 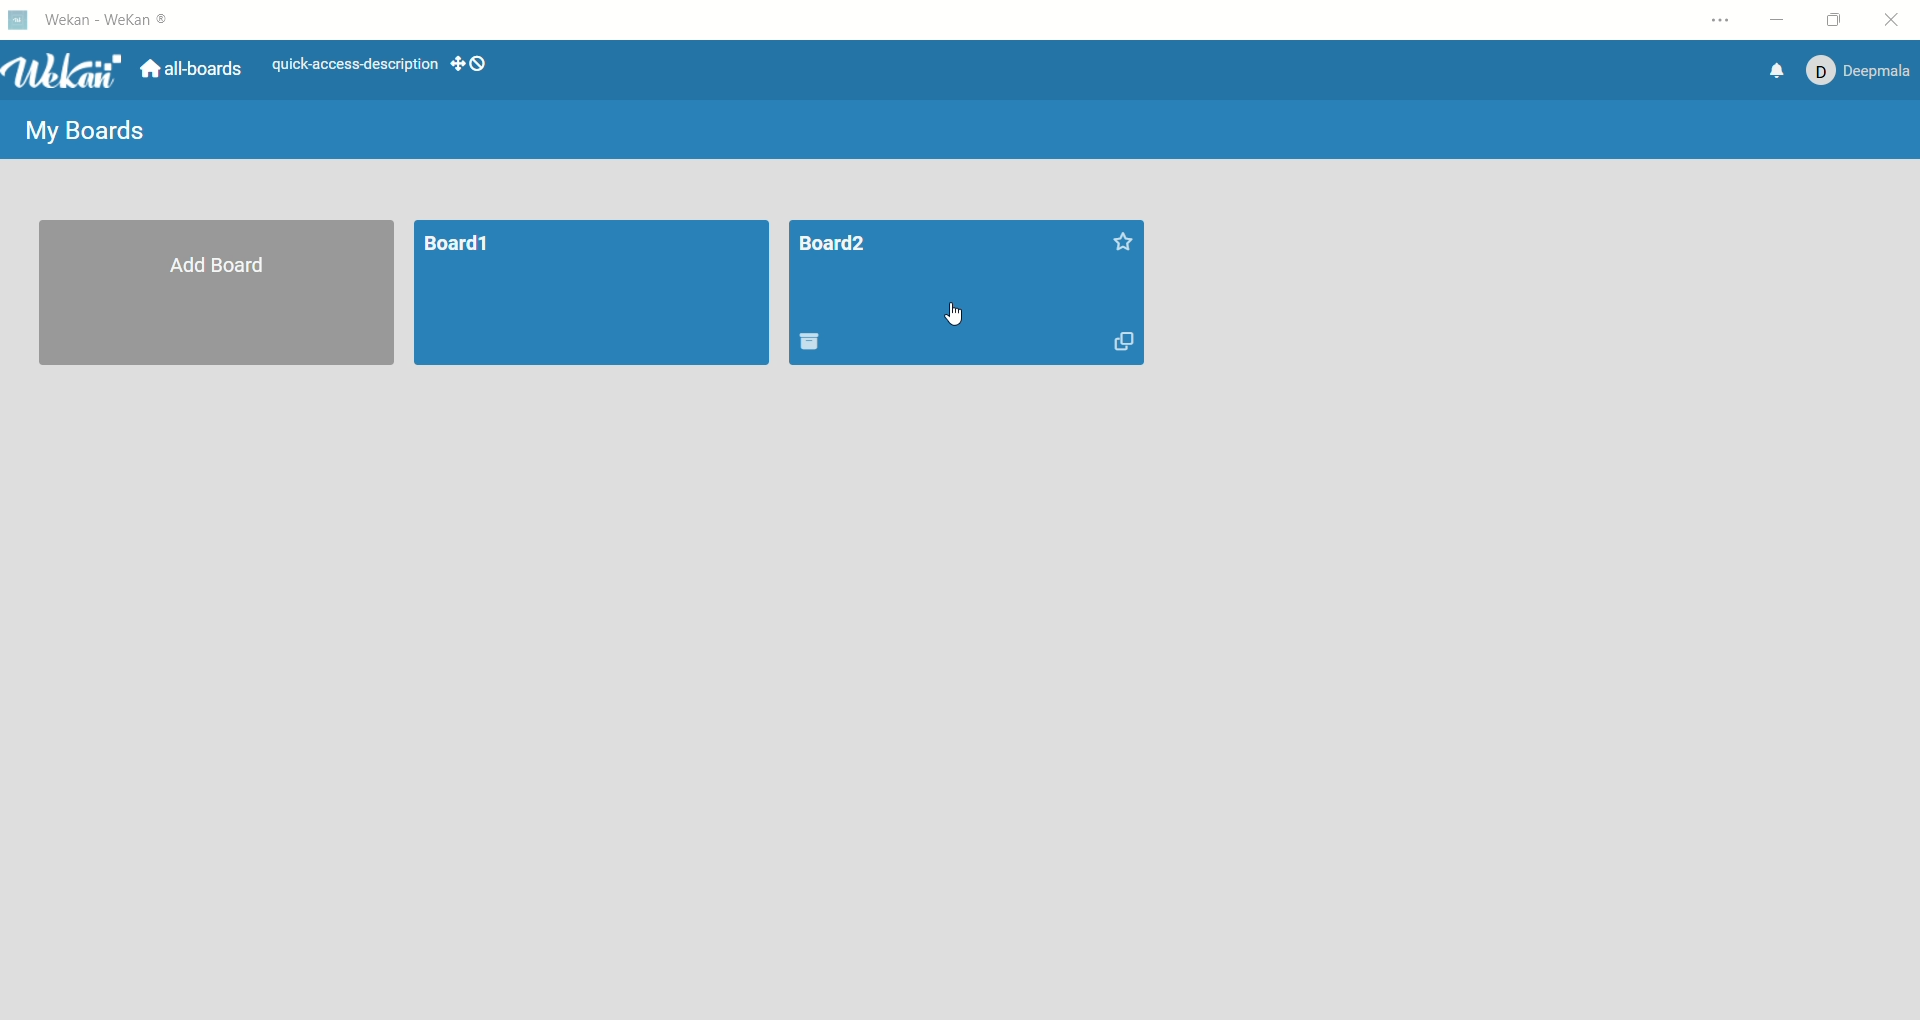 I want to click on minimize, so click(x=1774, y=23).